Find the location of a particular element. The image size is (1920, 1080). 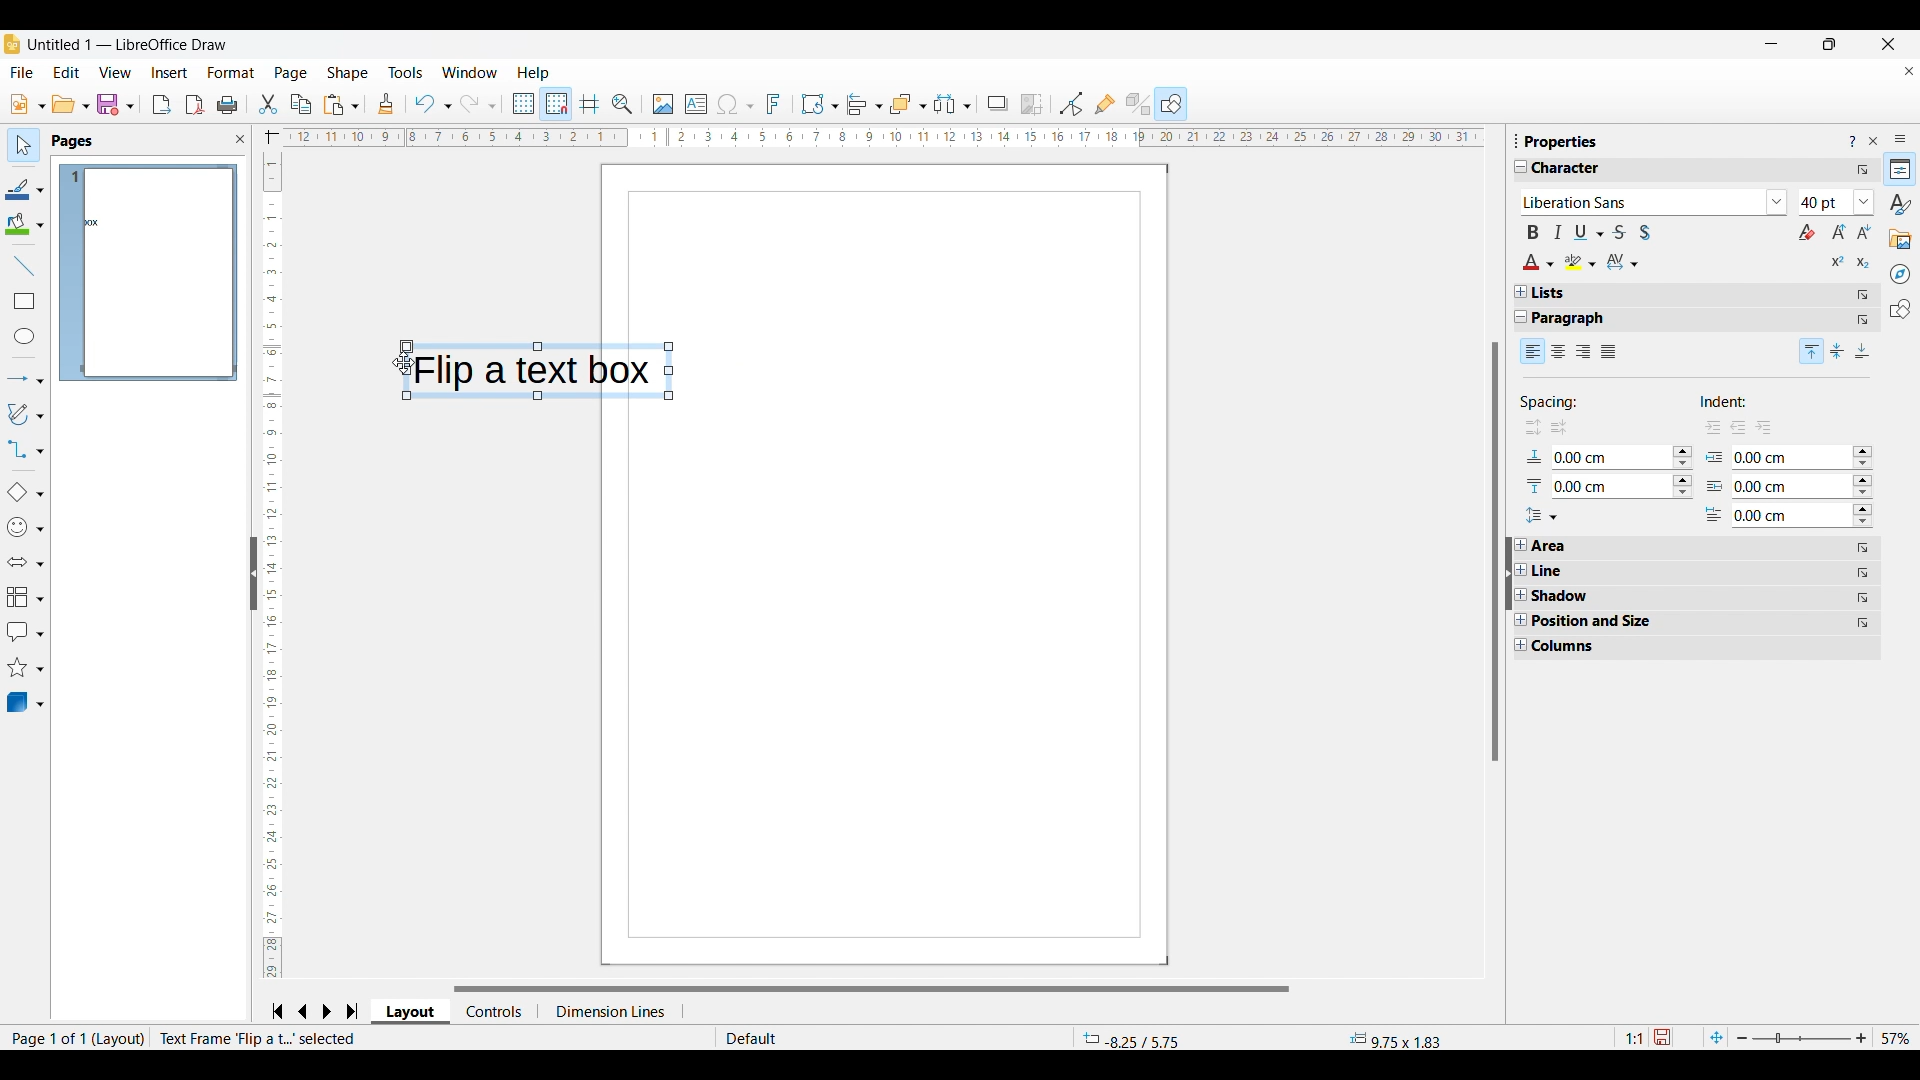

Clear direct formating  is located at coordinates (1807, 232).